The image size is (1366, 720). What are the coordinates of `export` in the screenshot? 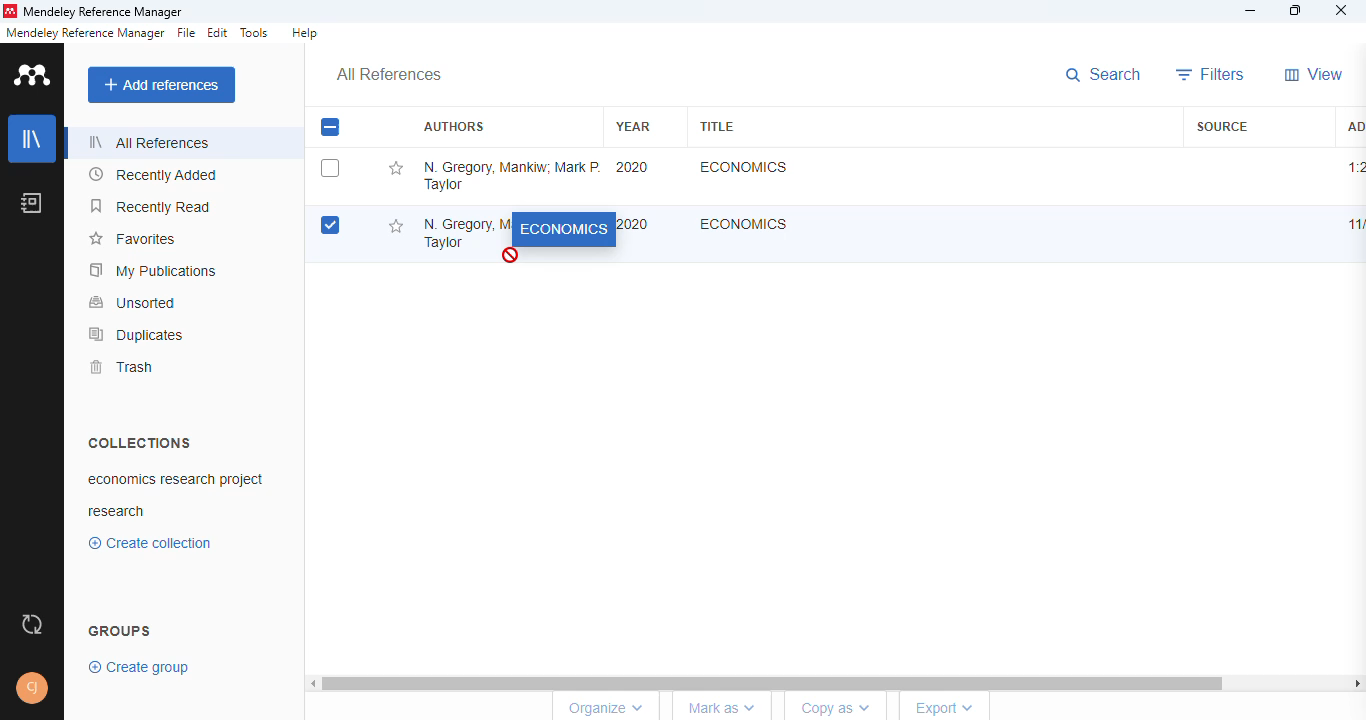 It's located at (944, 707).